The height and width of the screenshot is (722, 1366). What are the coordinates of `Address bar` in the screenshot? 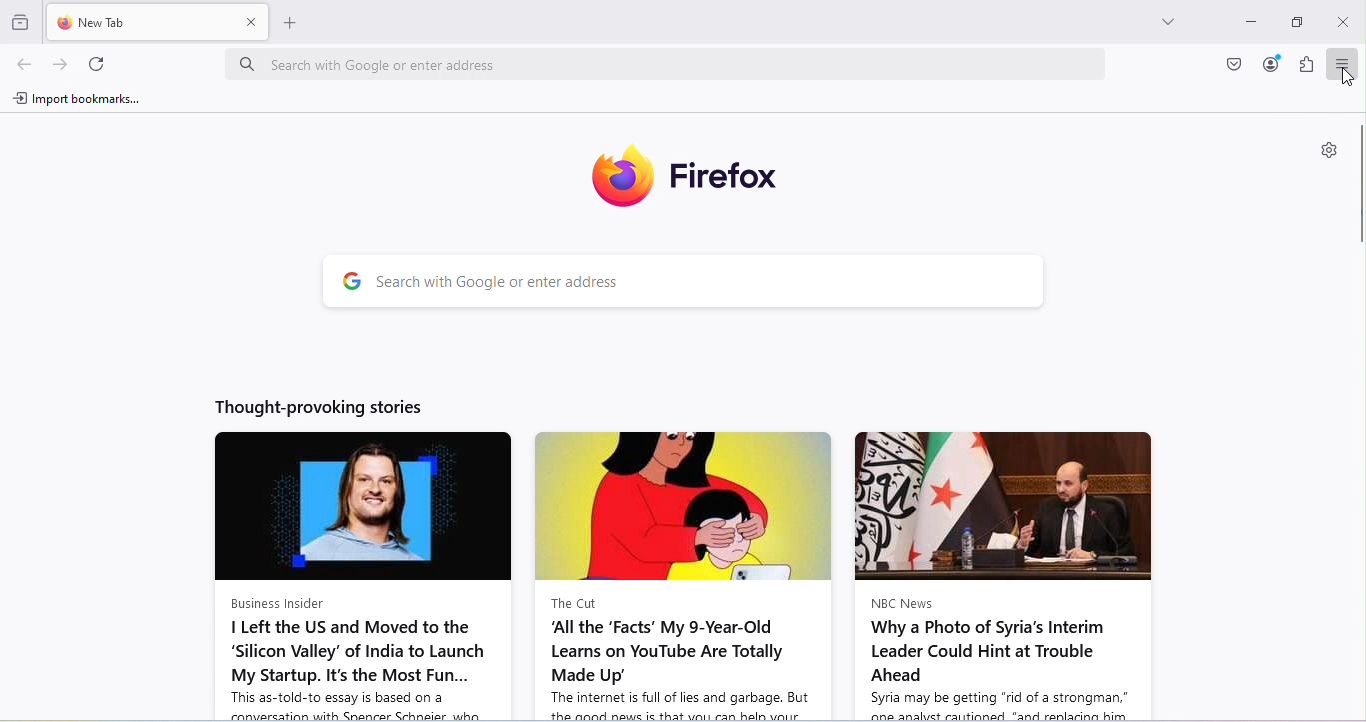 It's located at (663, 66).